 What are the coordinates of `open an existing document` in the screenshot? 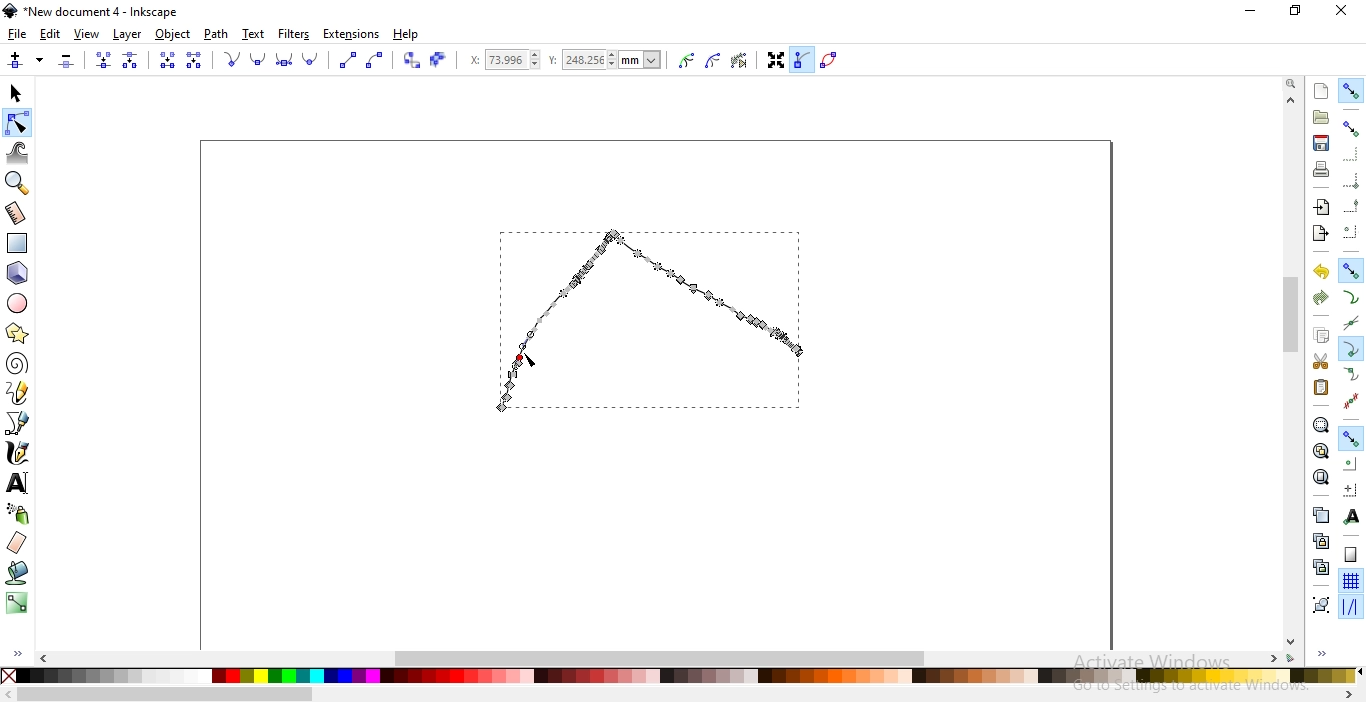 It's located at (1321, 117).